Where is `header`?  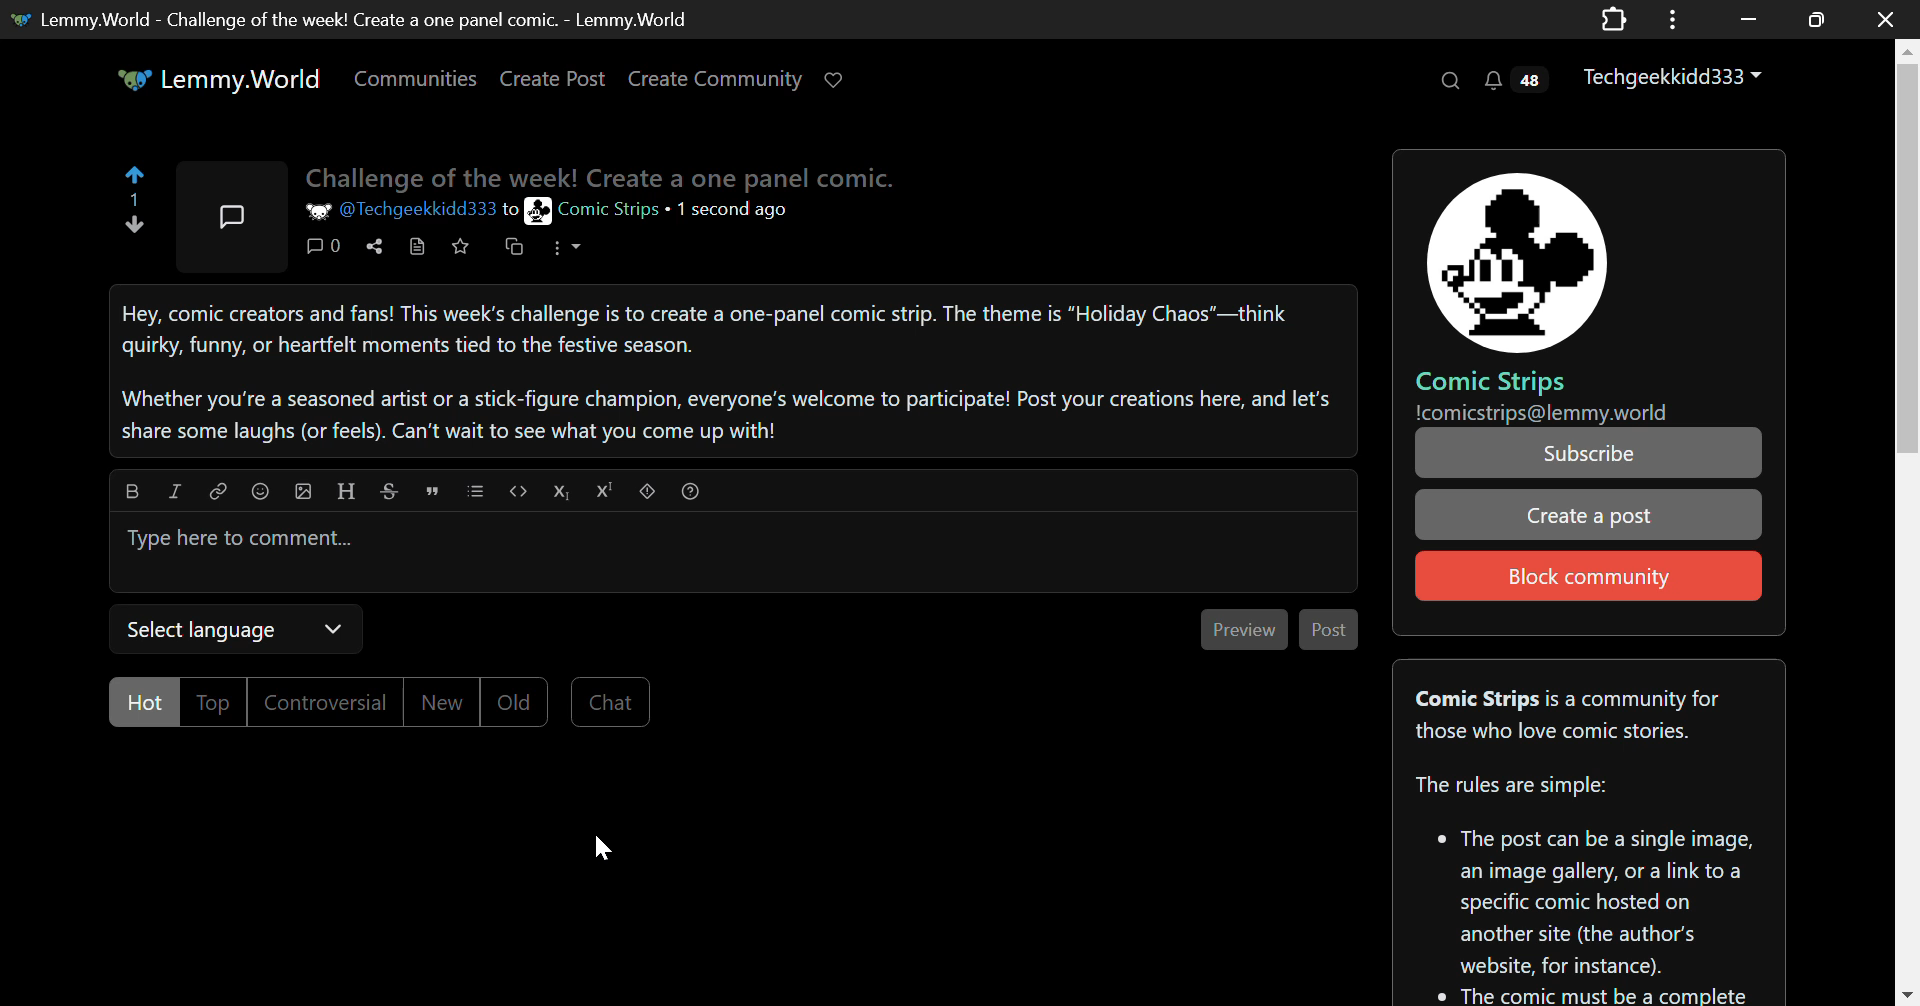
header is located at coordinates (347, 491).